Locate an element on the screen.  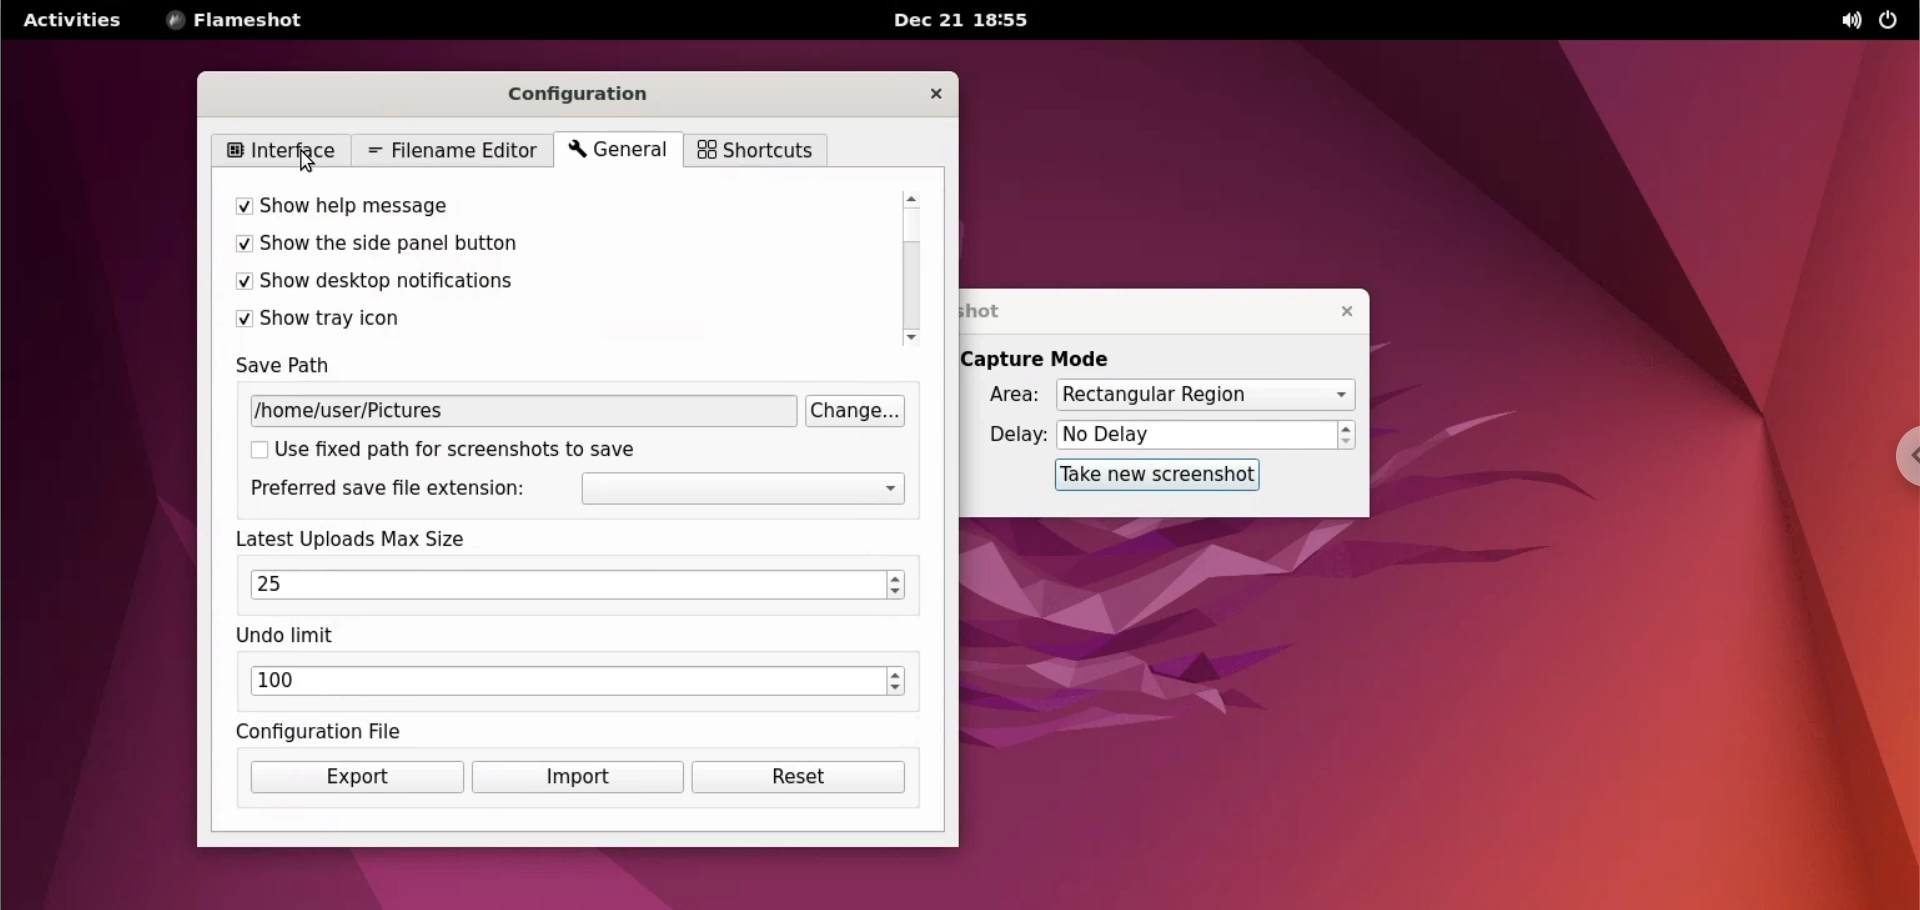
reset is located at coordinates (803, 781).